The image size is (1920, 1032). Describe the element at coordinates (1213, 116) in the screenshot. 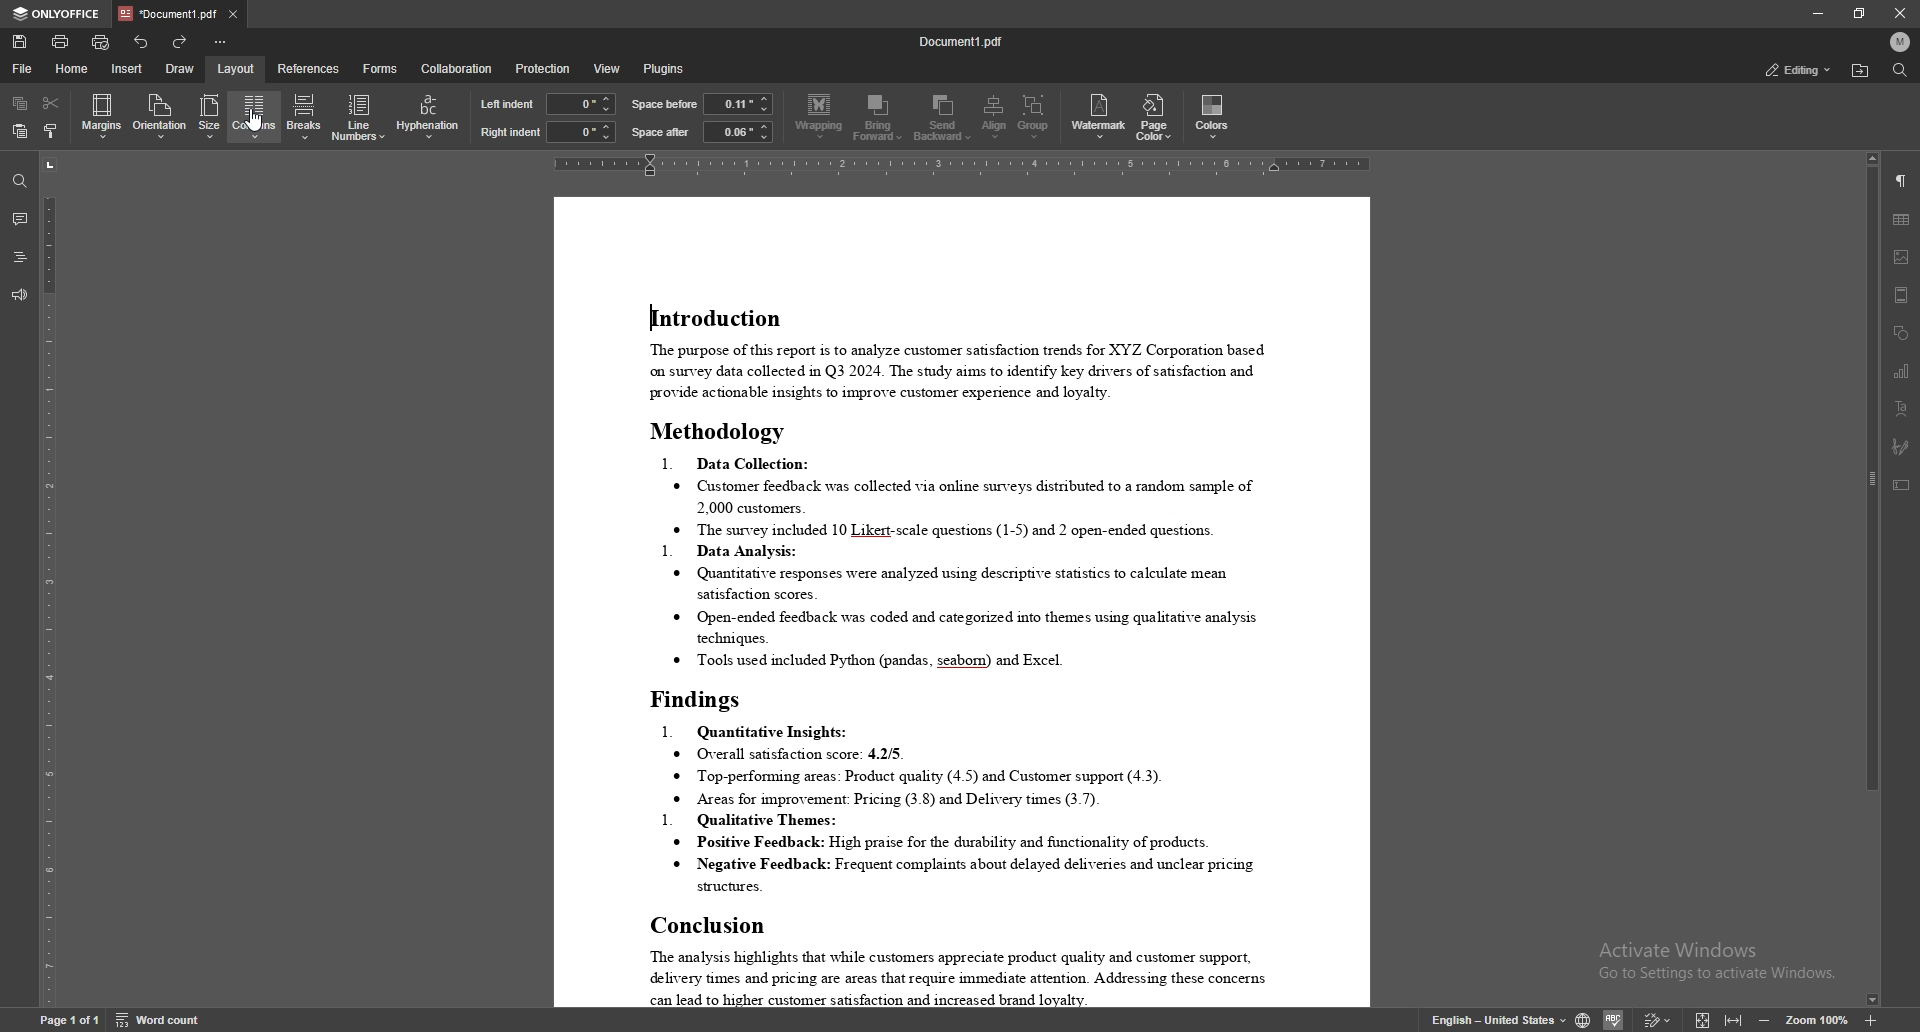

I see `colors` at that location.